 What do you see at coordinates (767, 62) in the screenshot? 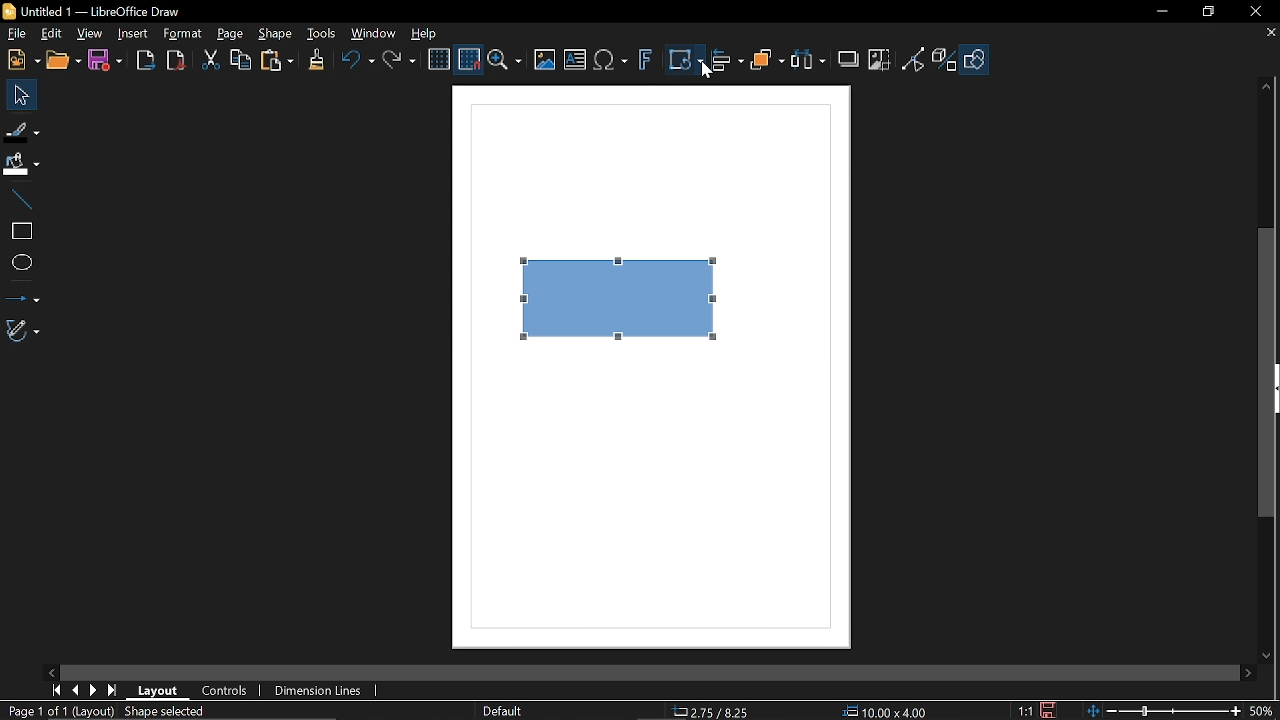
I see `Arrange` at bounding box center [767, 62].